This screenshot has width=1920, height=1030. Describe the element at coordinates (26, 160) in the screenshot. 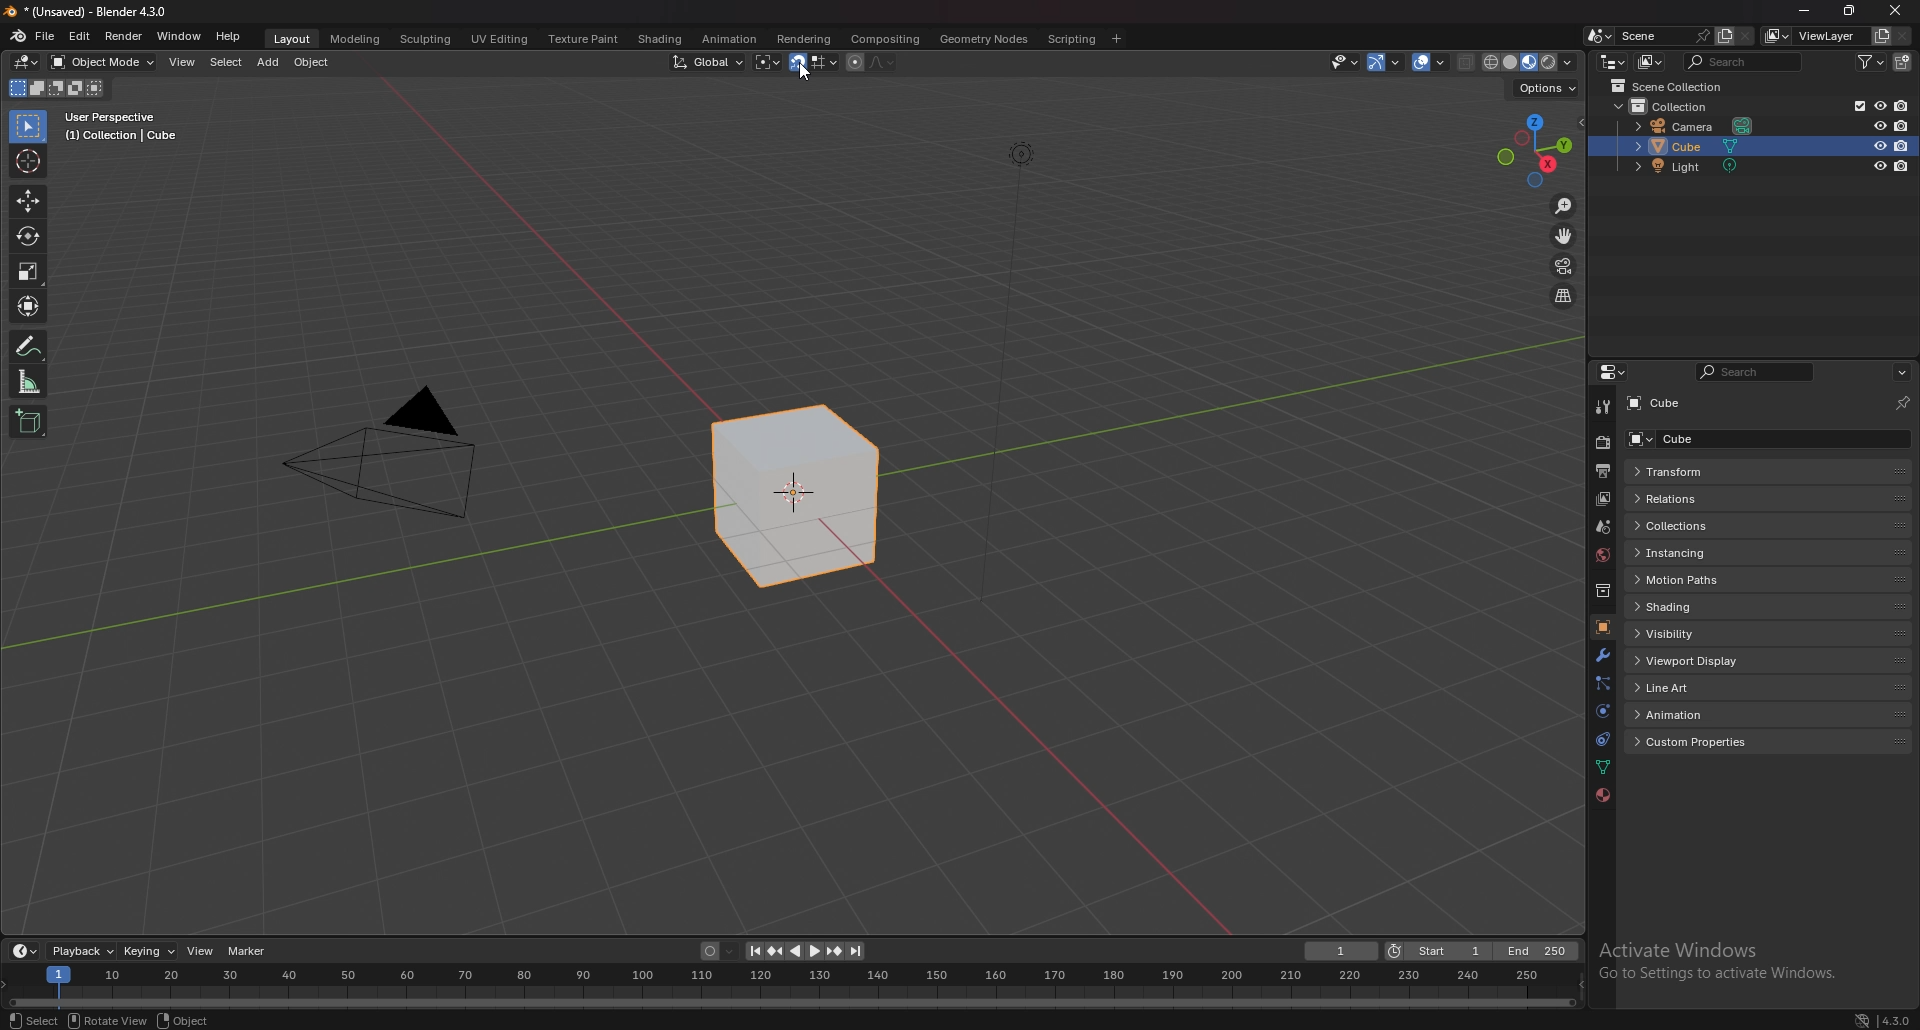

I see `cursor` at that location.